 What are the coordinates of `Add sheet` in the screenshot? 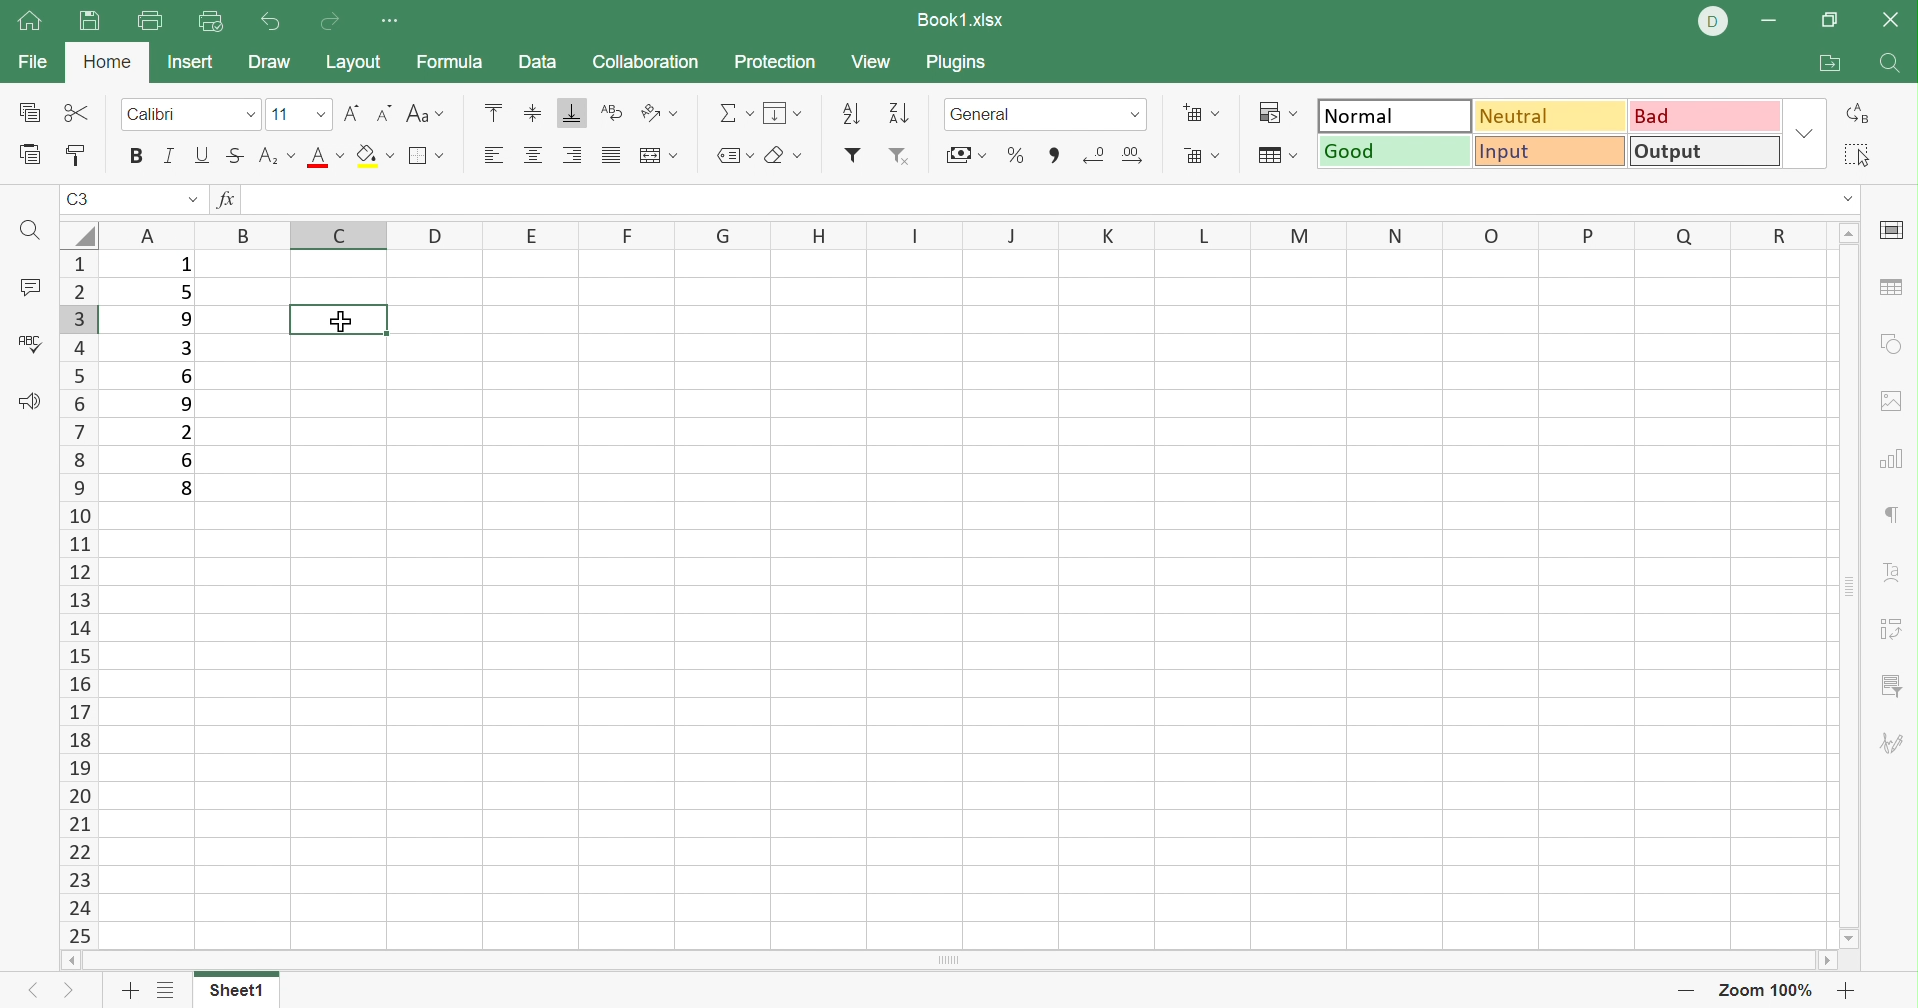 It's located at (128, 990).